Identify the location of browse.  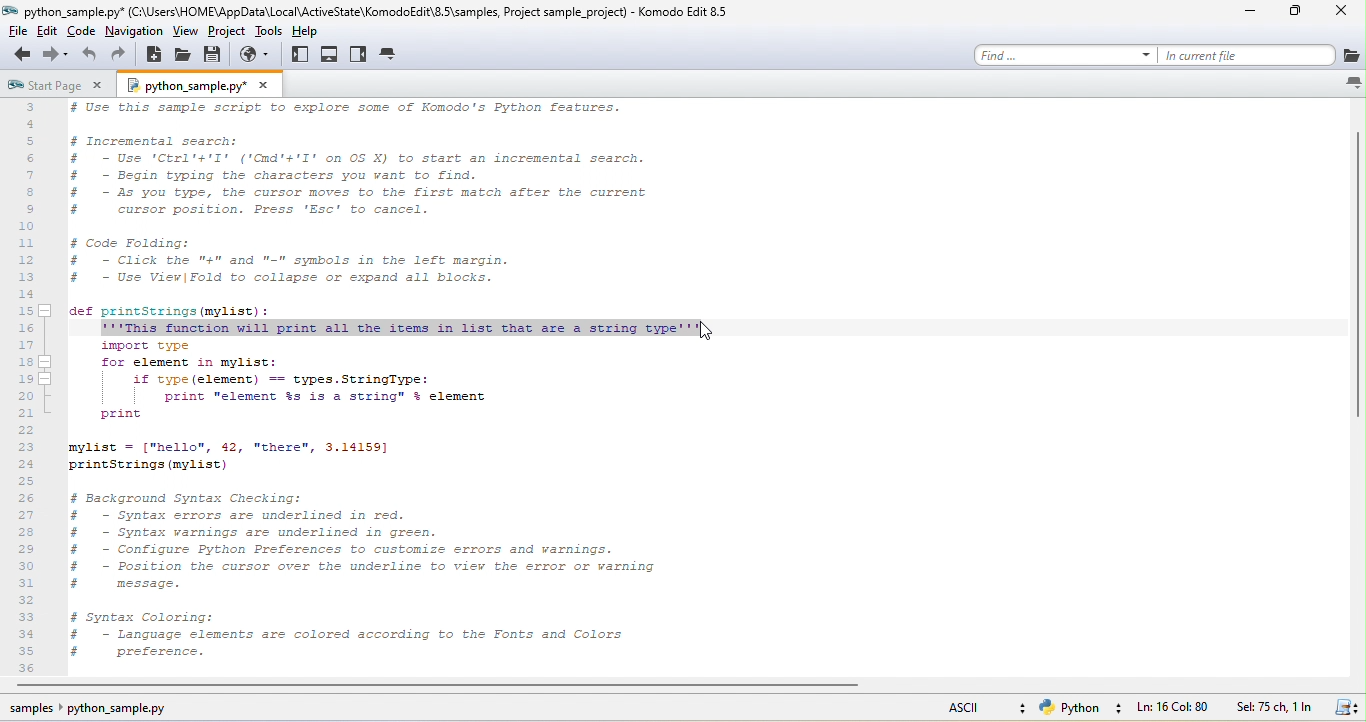
(258, 55).